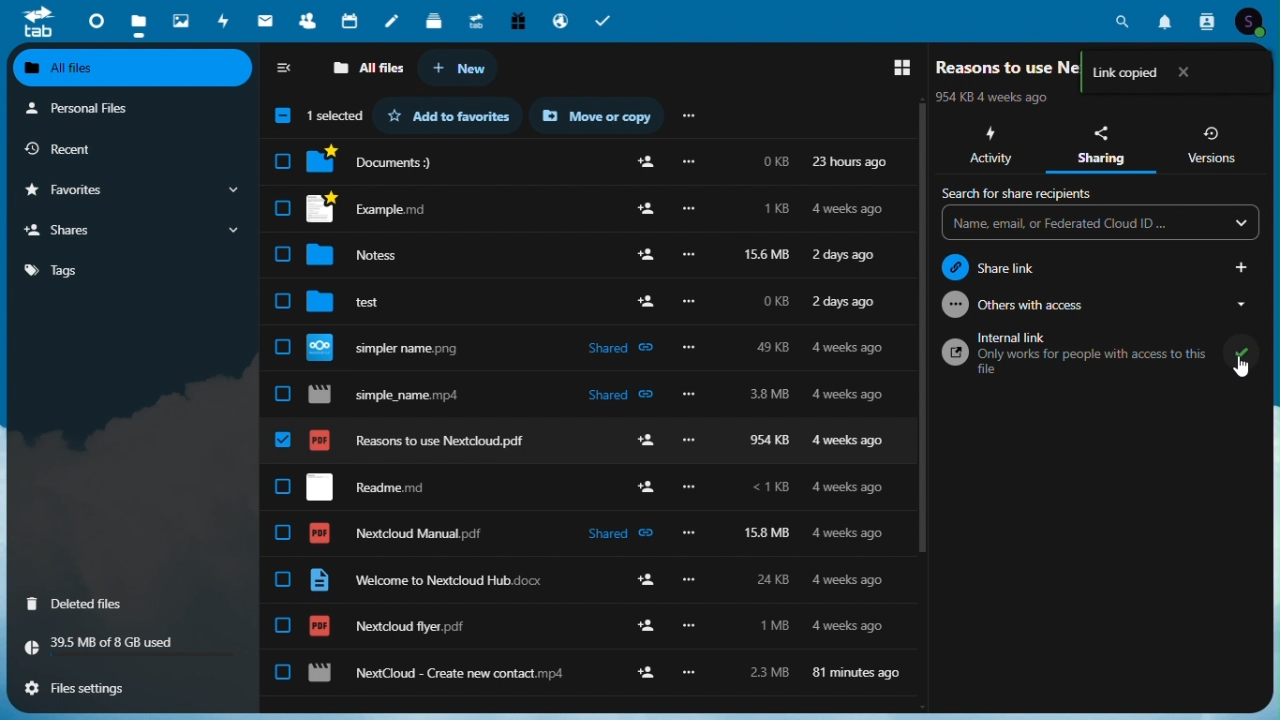 This screenshot has height=720, width=1280. What do you see at coordinates (1002, 66) in the screenshot?
I see `File name` at bounding box center [1002, 66].